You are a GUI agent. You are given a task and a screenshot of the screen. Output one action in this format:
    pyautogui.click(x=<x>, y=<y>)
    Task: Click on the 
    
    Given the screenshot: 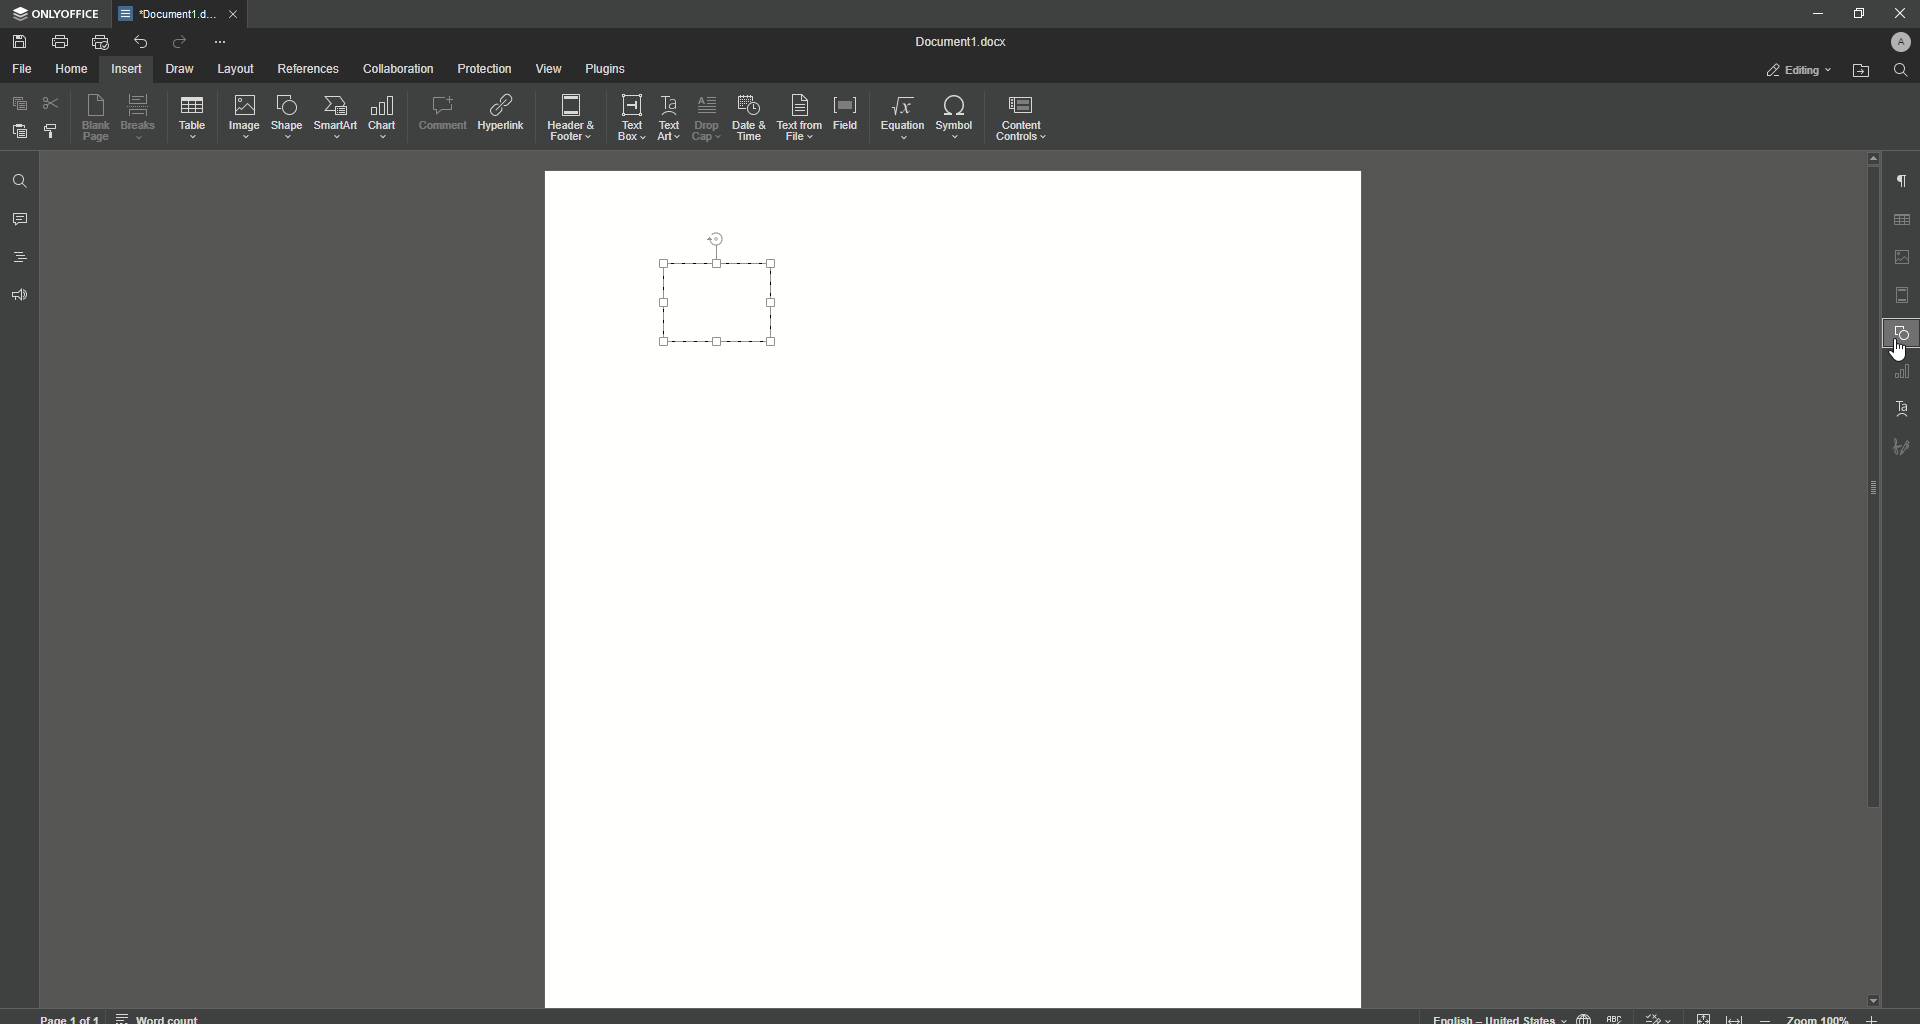 What is the action you would take?
    pyautogui.click(x=484, y=71)
    